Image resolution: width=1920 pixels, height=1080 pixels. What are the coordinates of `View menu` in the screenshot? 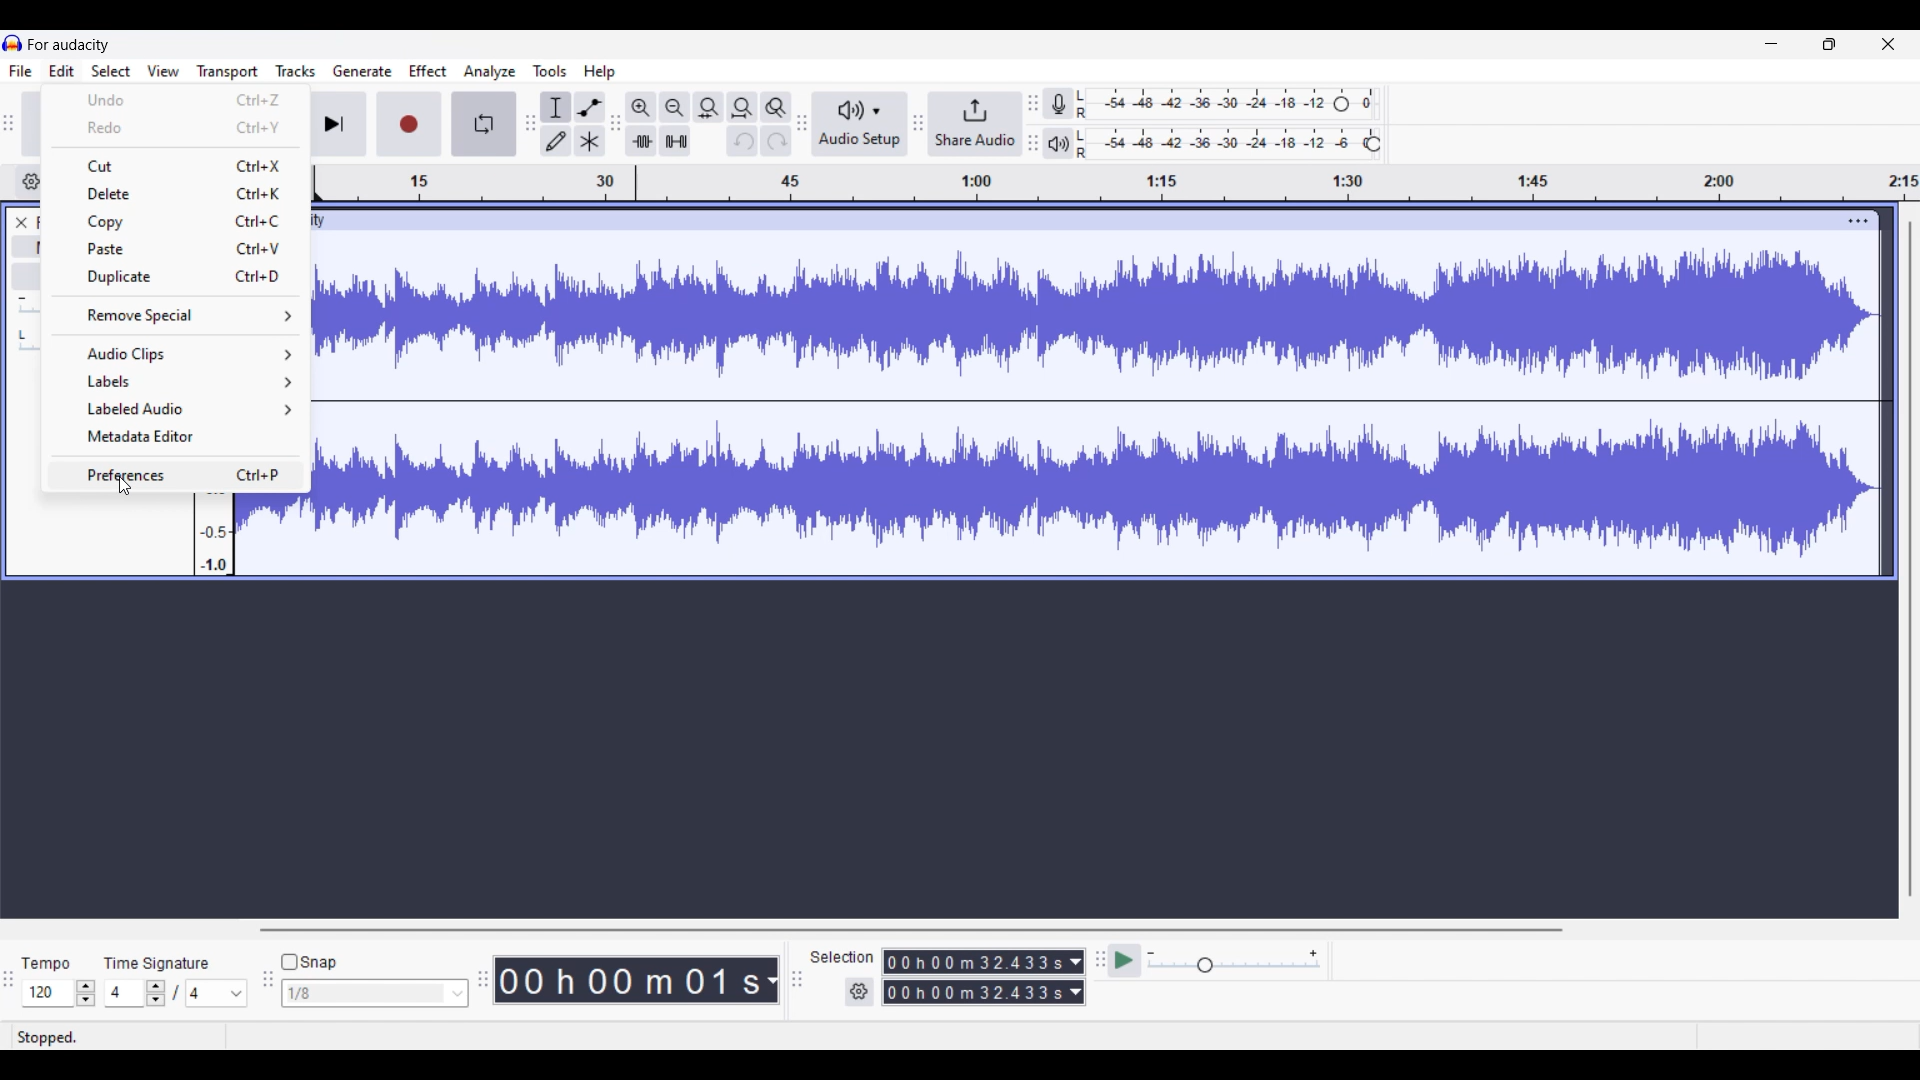 It's located at (163, 71).